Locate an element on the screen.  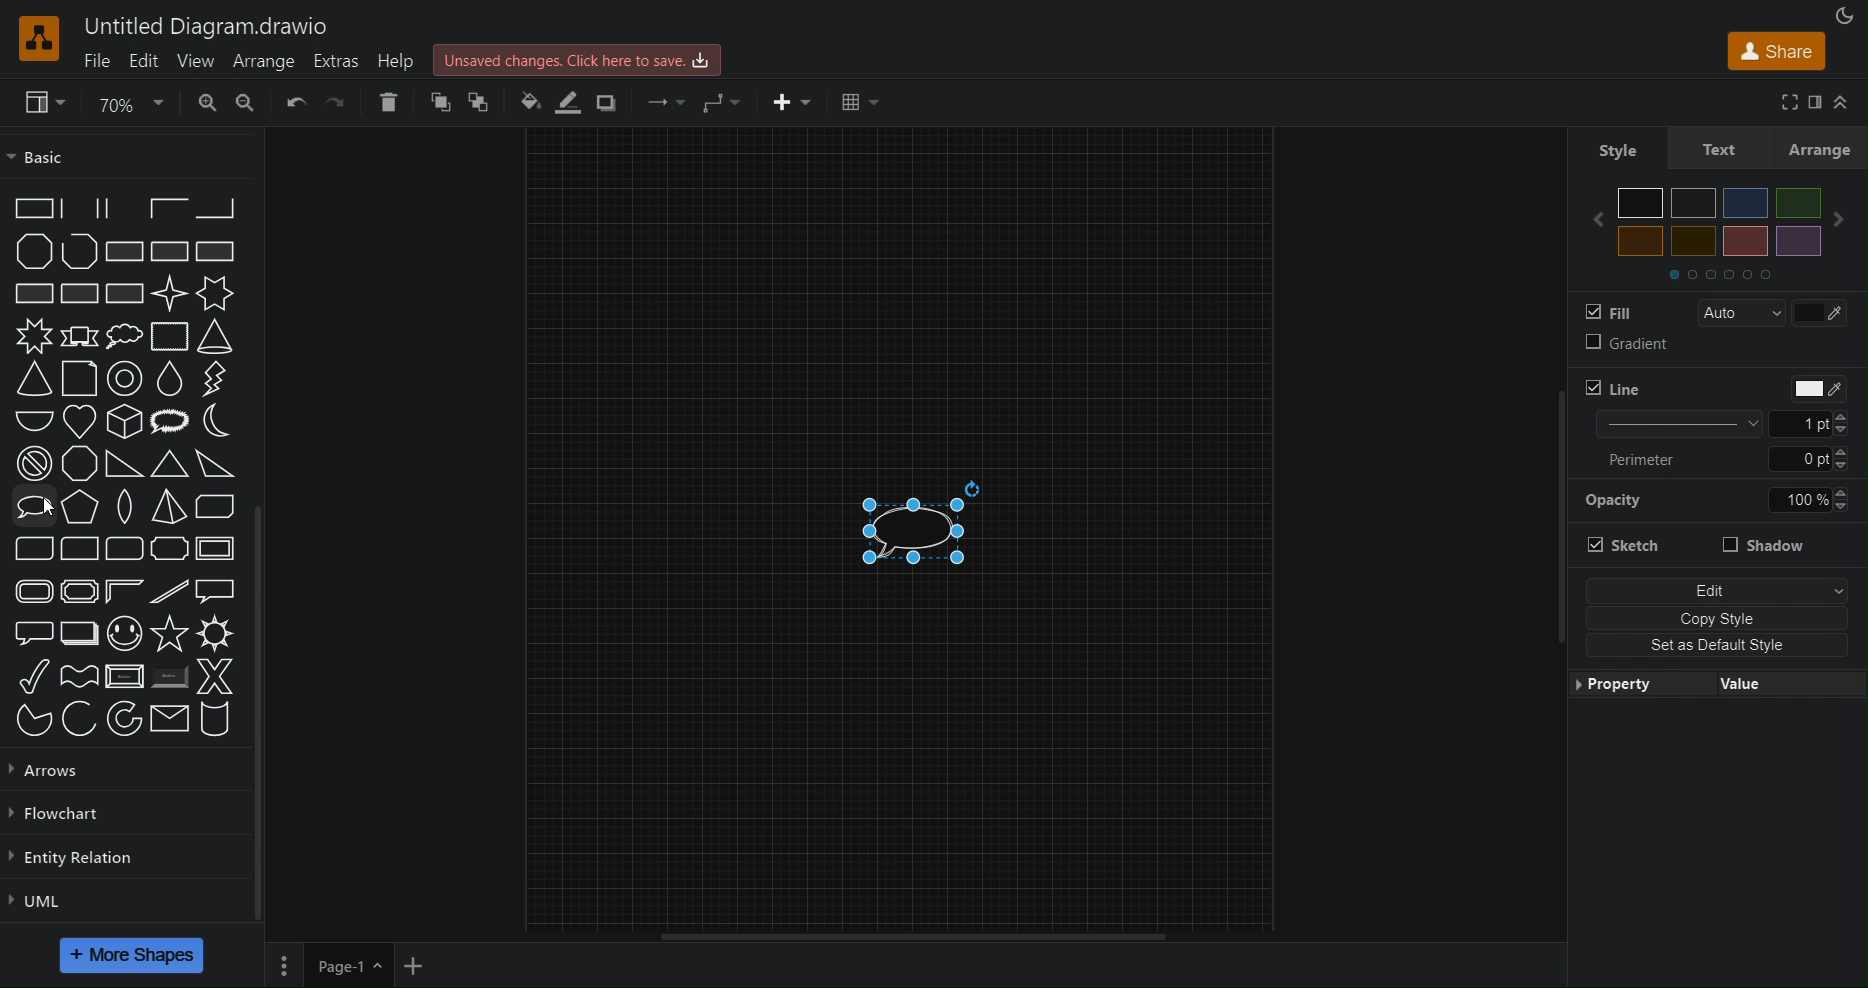
Diagnol Stripe is located at coordinates (169, 591).